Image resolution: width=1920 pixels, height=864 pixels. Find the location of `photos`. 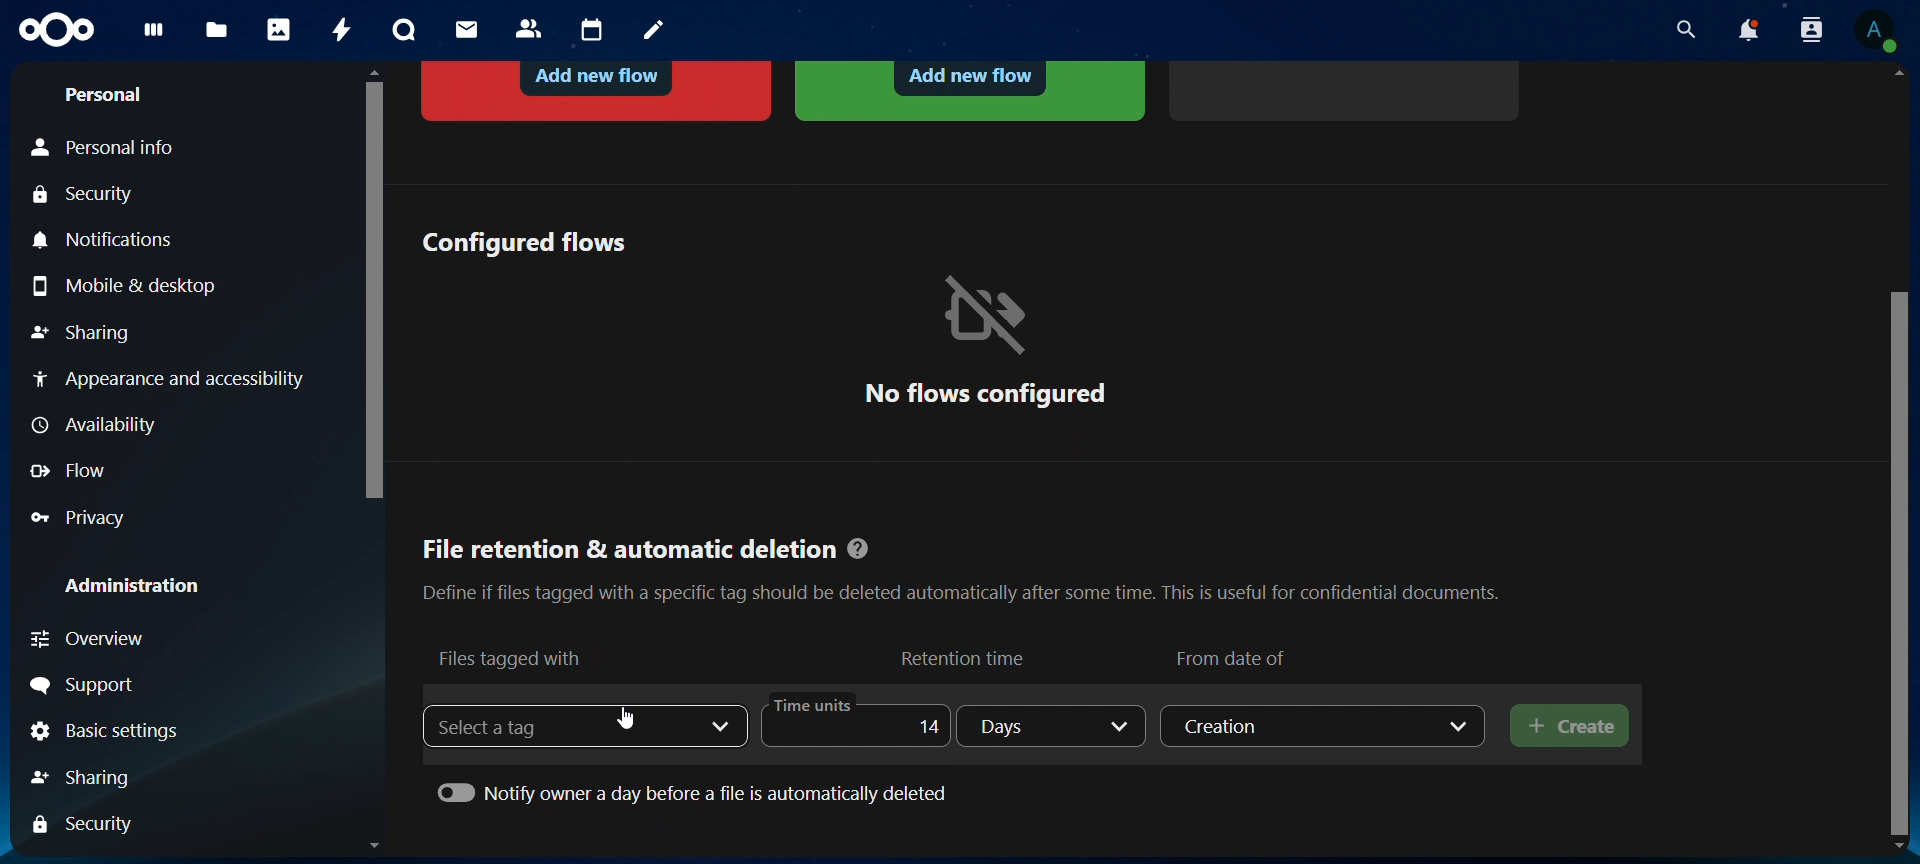

photos is located at coordinates (279, 29).